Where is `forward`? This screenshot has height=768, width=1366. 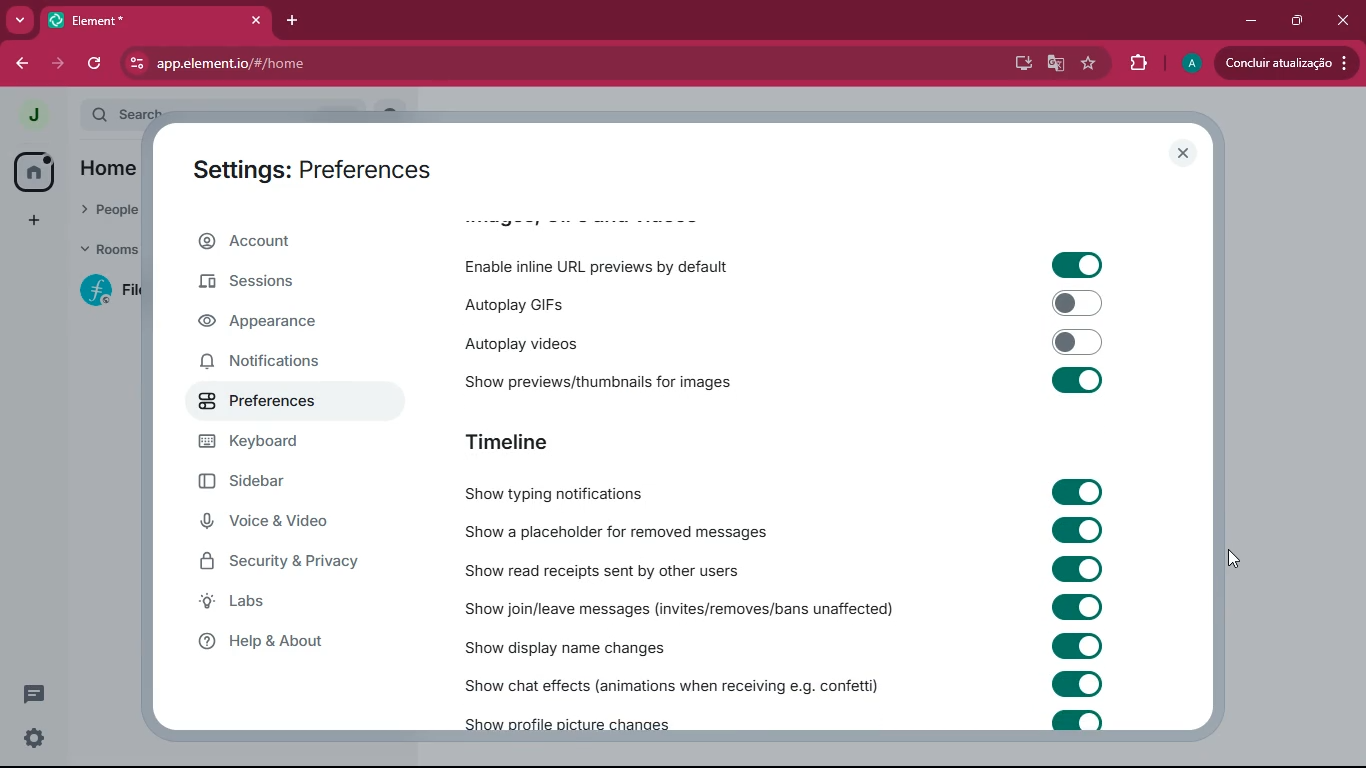 forward is located at coordinates (58, 67).